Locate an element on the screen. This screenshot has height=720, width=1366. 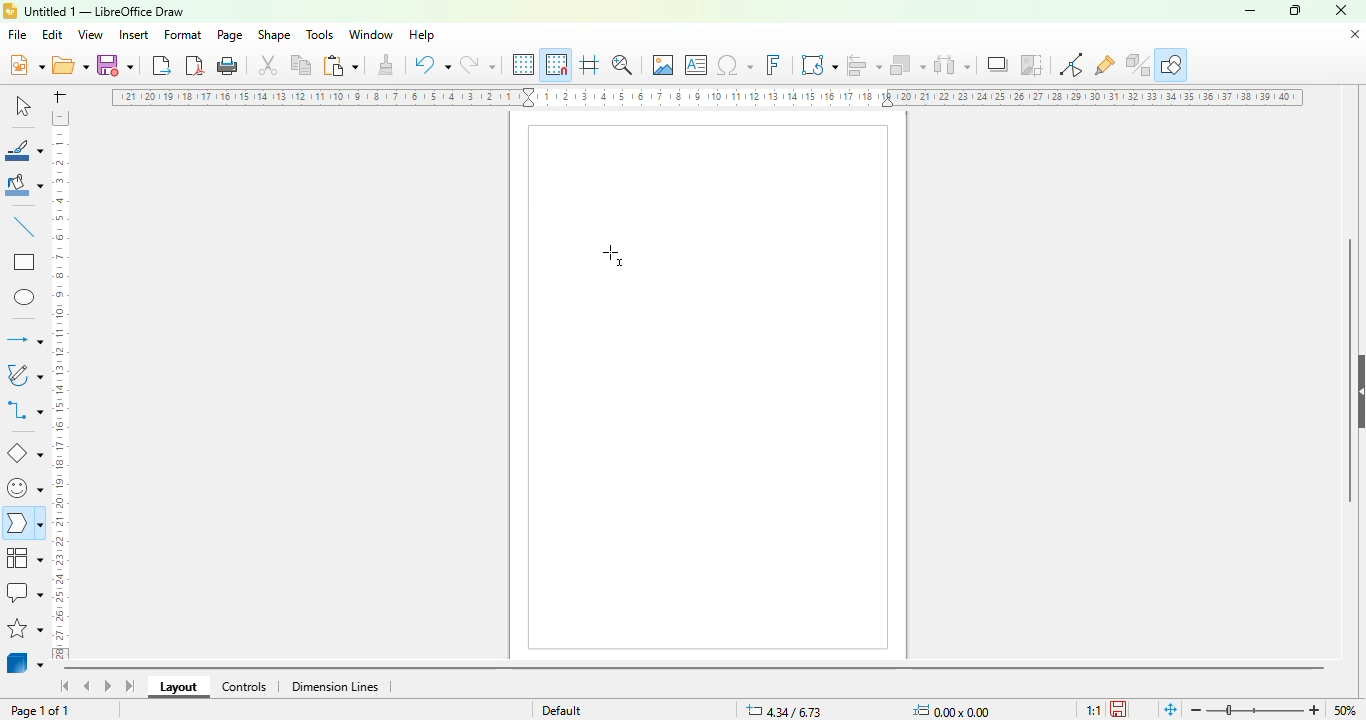
snap to grid is located at coordinates (557, 64).